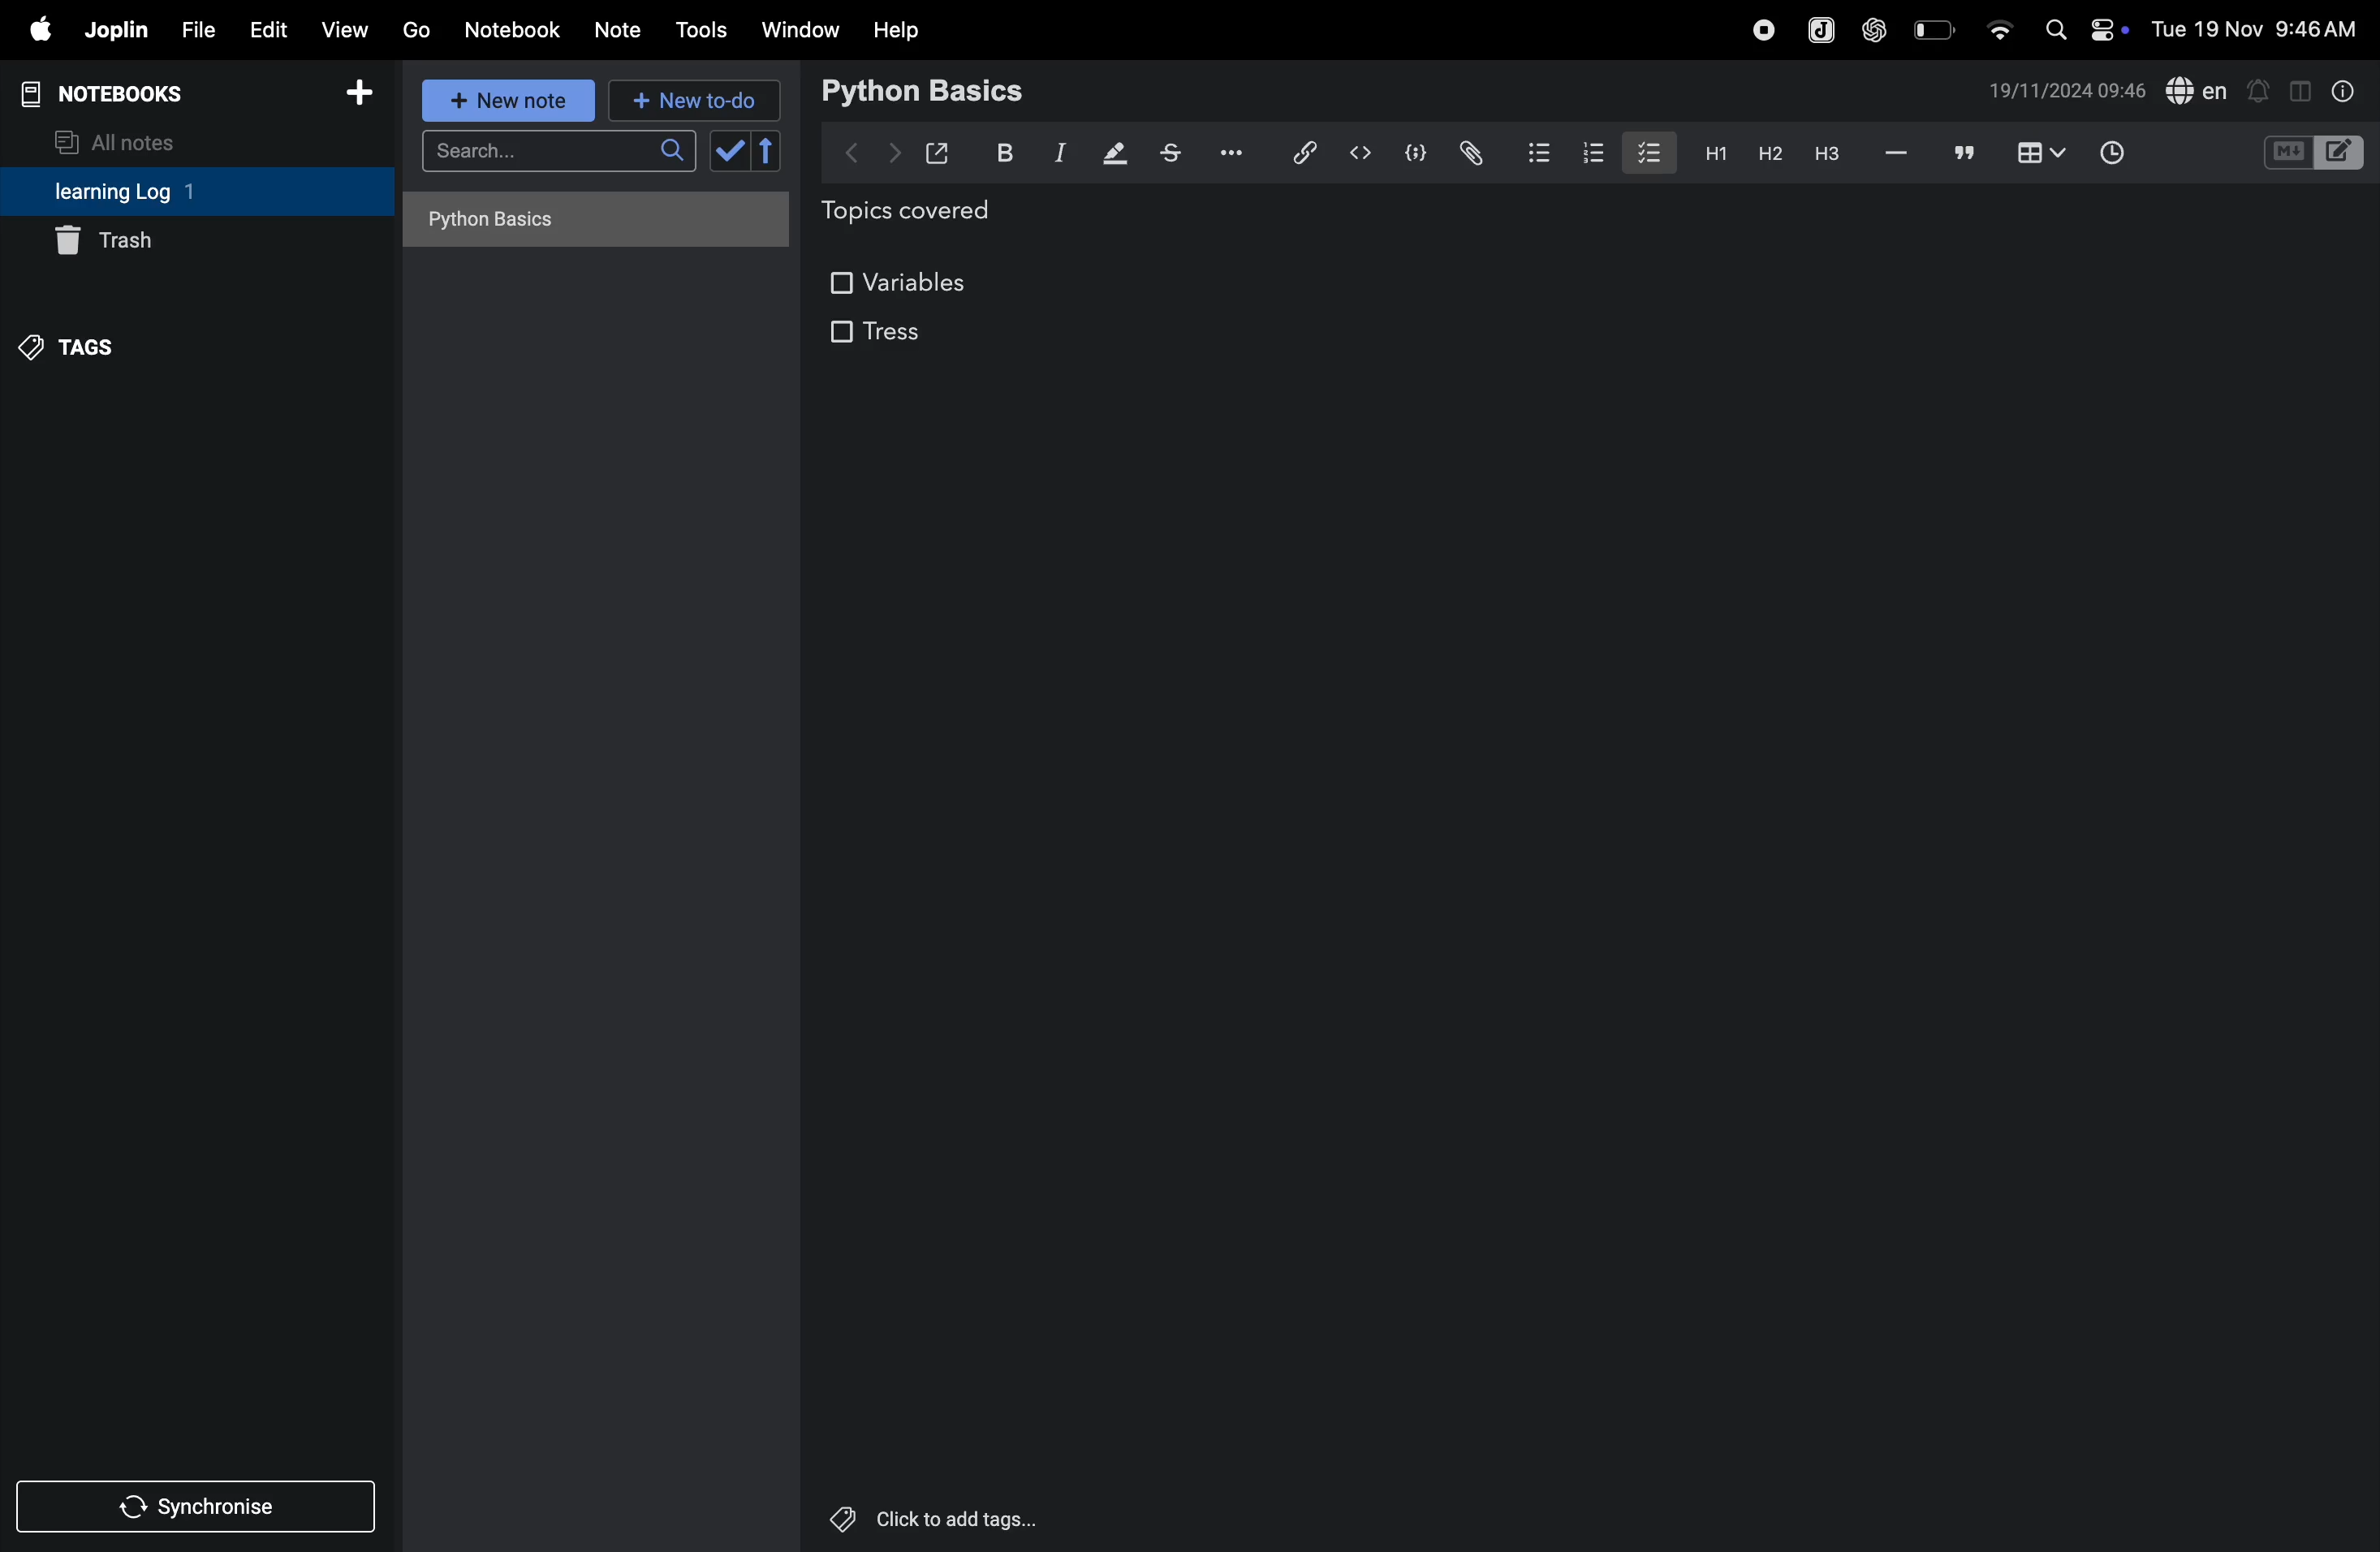 Image resolution: width=2380 pixels, height=1552 pixels. What do you see at coordinates (194, 31) in the screenshot?
I see `file` at bounding box center [194, 31].